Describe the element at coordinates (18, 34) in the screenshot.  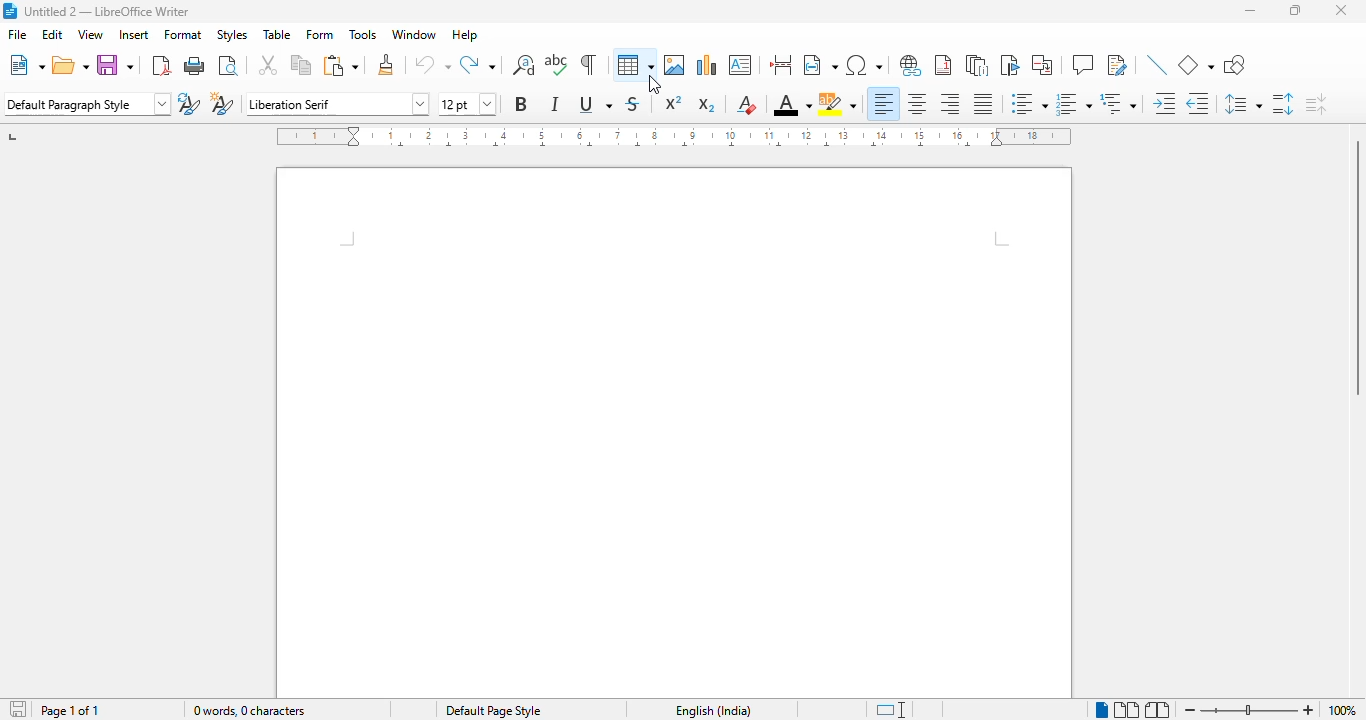
I see `file` at that location.